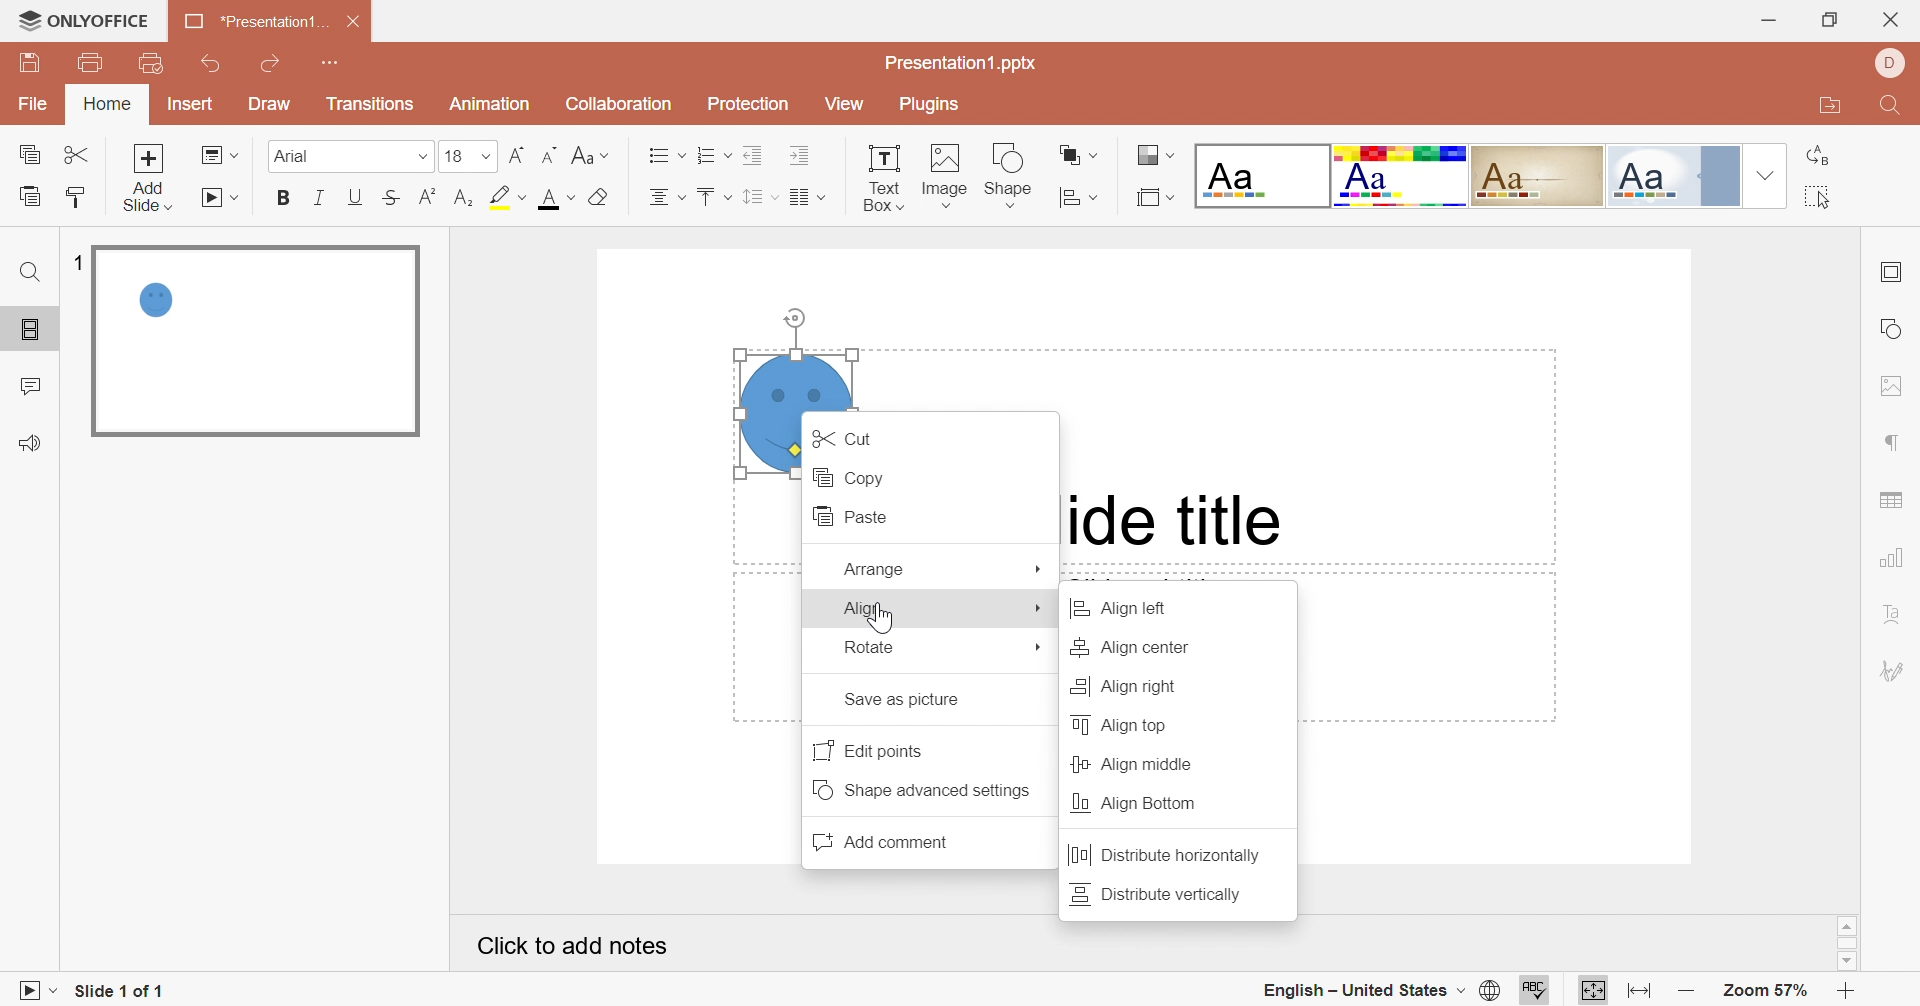 The image size is (1920, 1006). I want to click on Plugins, so click(925, 107).